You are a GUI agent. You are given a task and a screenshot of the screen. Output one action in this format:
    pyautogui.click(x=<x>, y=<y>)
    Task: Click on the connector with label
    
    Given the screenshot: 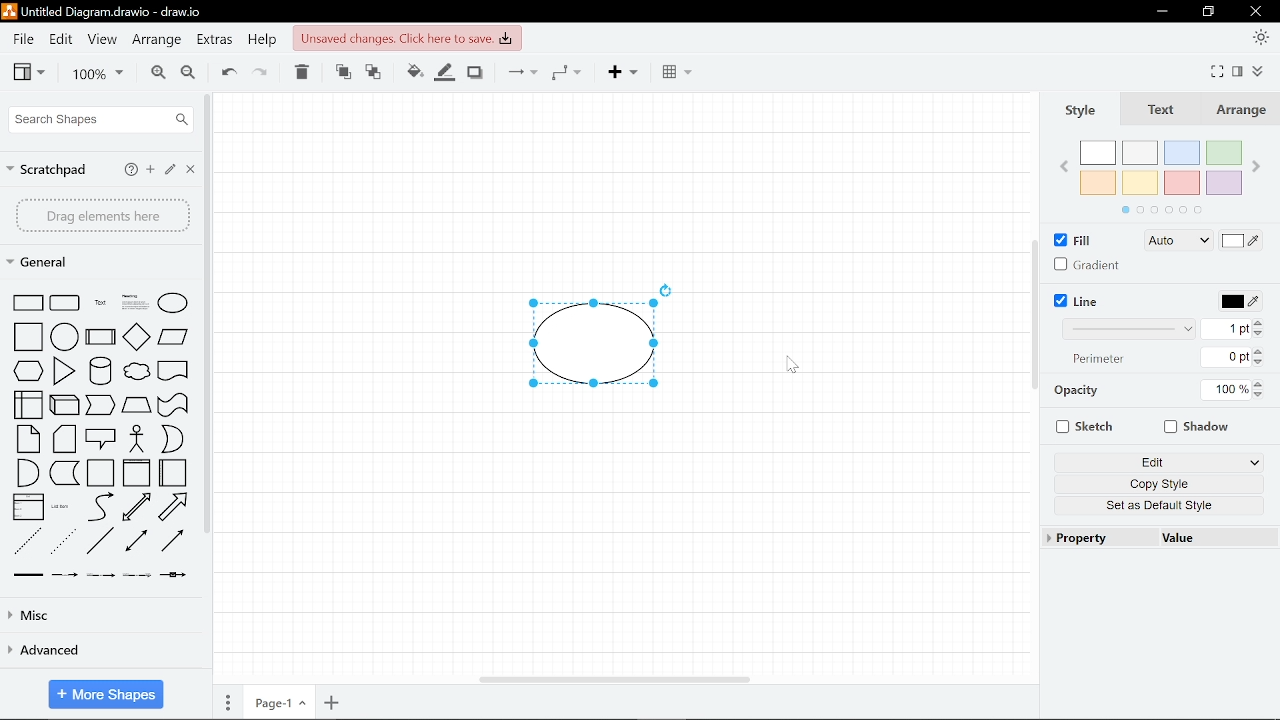 What is the action you would take?
    pyautogui.click(x=65, y=575)
    